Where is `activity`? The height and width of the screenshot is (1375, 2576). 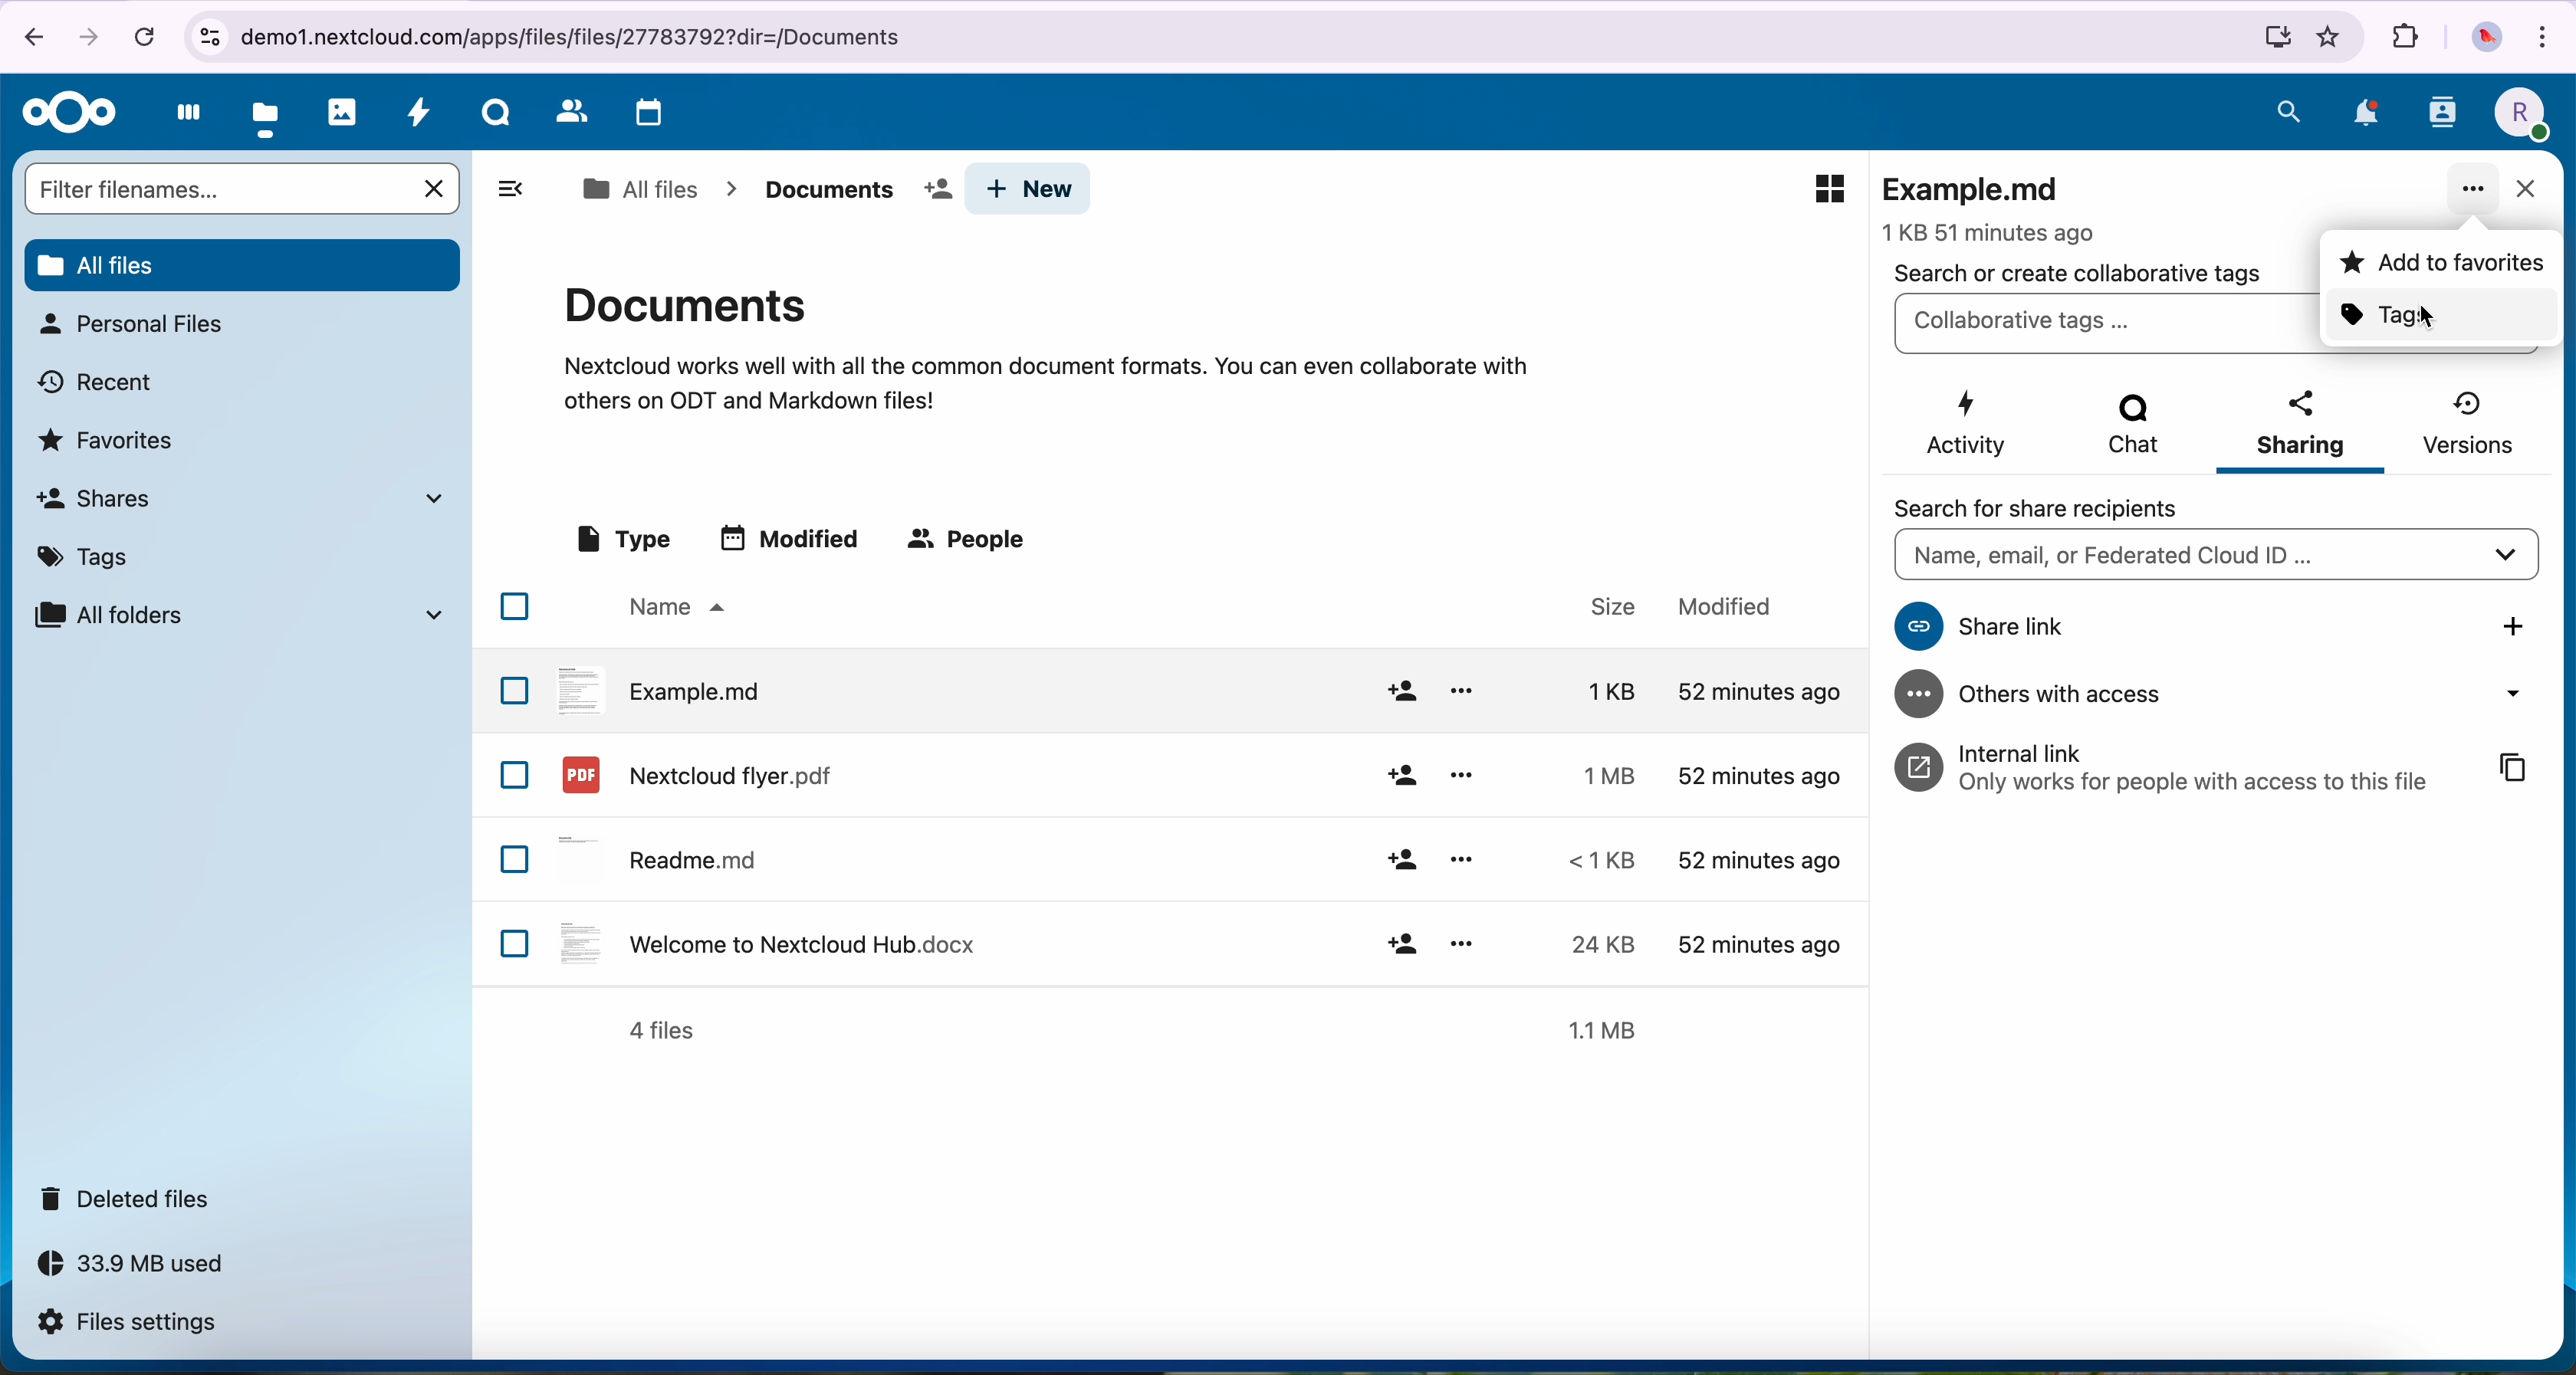 activity is located at coordinates (420, 117).